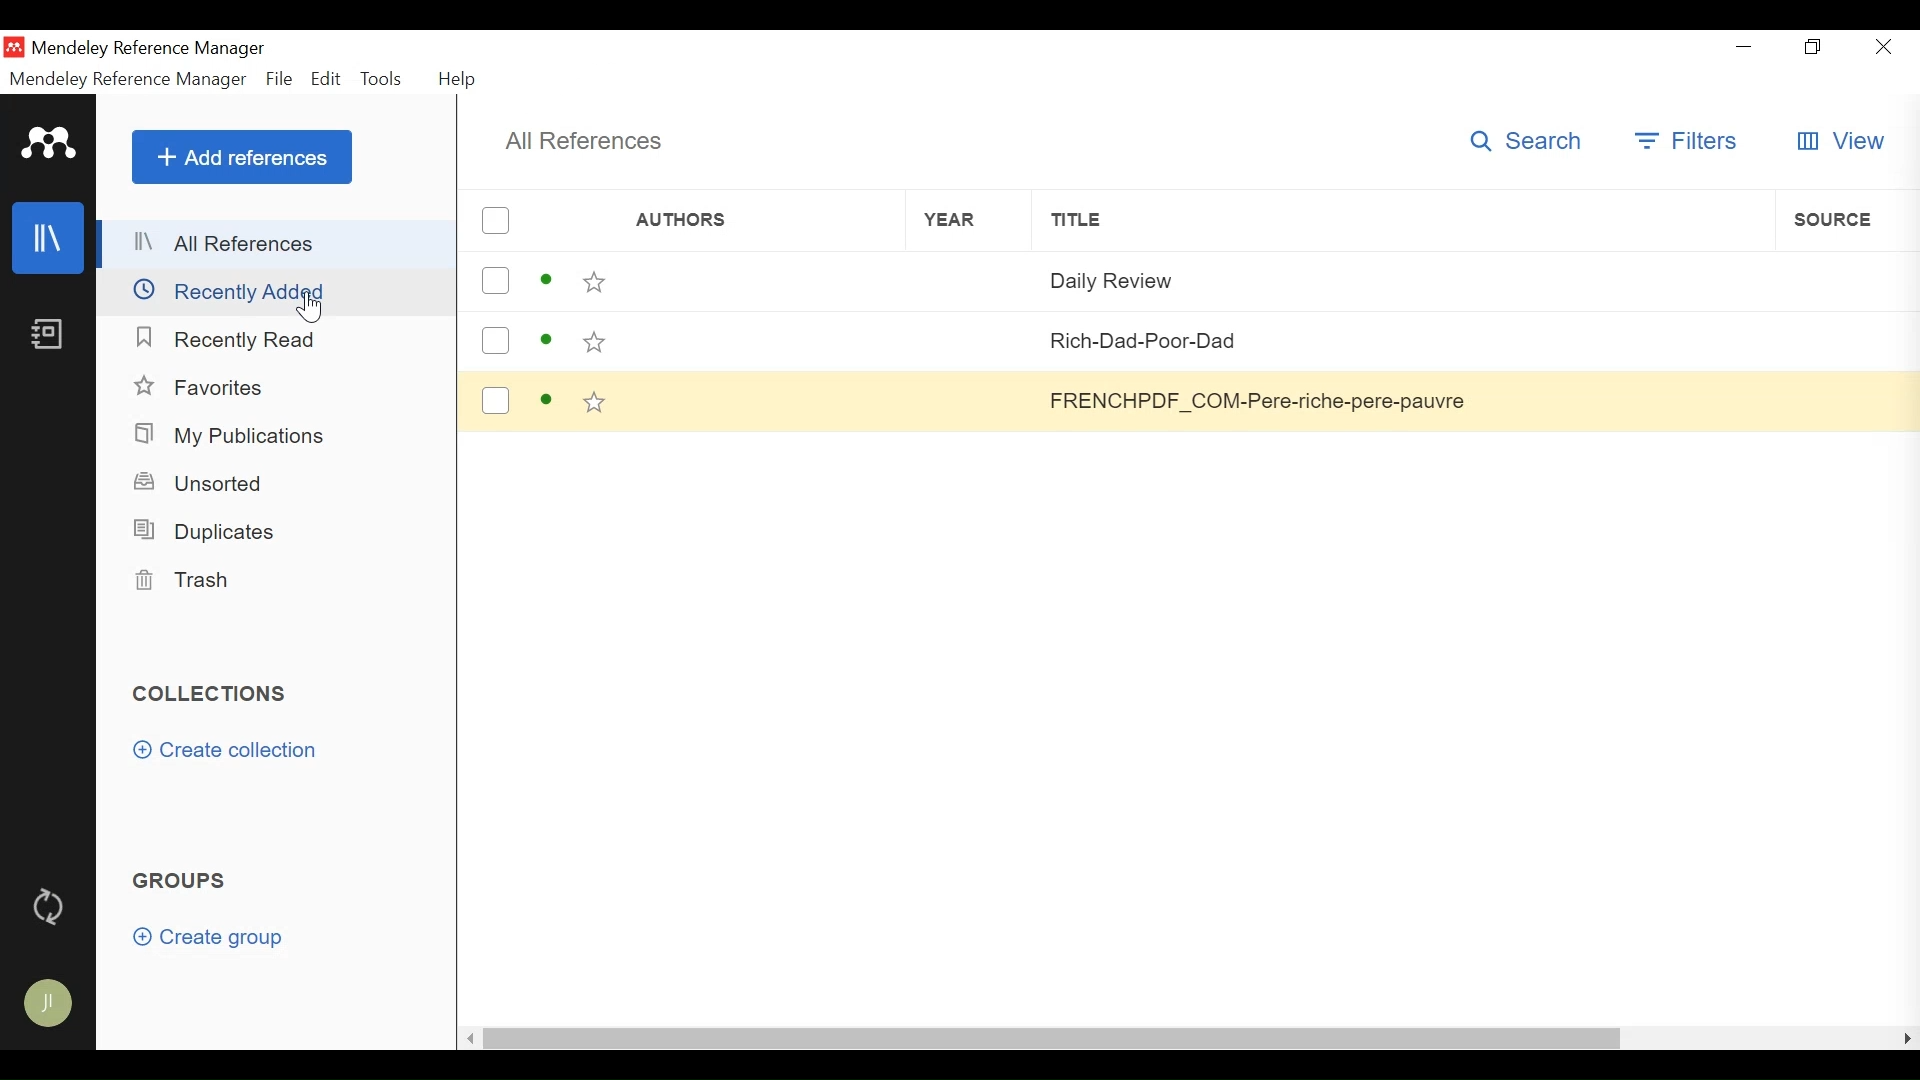 The image size is (1920, 1080). What do you see at coordinates (495, 280) in the screenshot?
I see `(un)select ` at bounding box center [495, 280].